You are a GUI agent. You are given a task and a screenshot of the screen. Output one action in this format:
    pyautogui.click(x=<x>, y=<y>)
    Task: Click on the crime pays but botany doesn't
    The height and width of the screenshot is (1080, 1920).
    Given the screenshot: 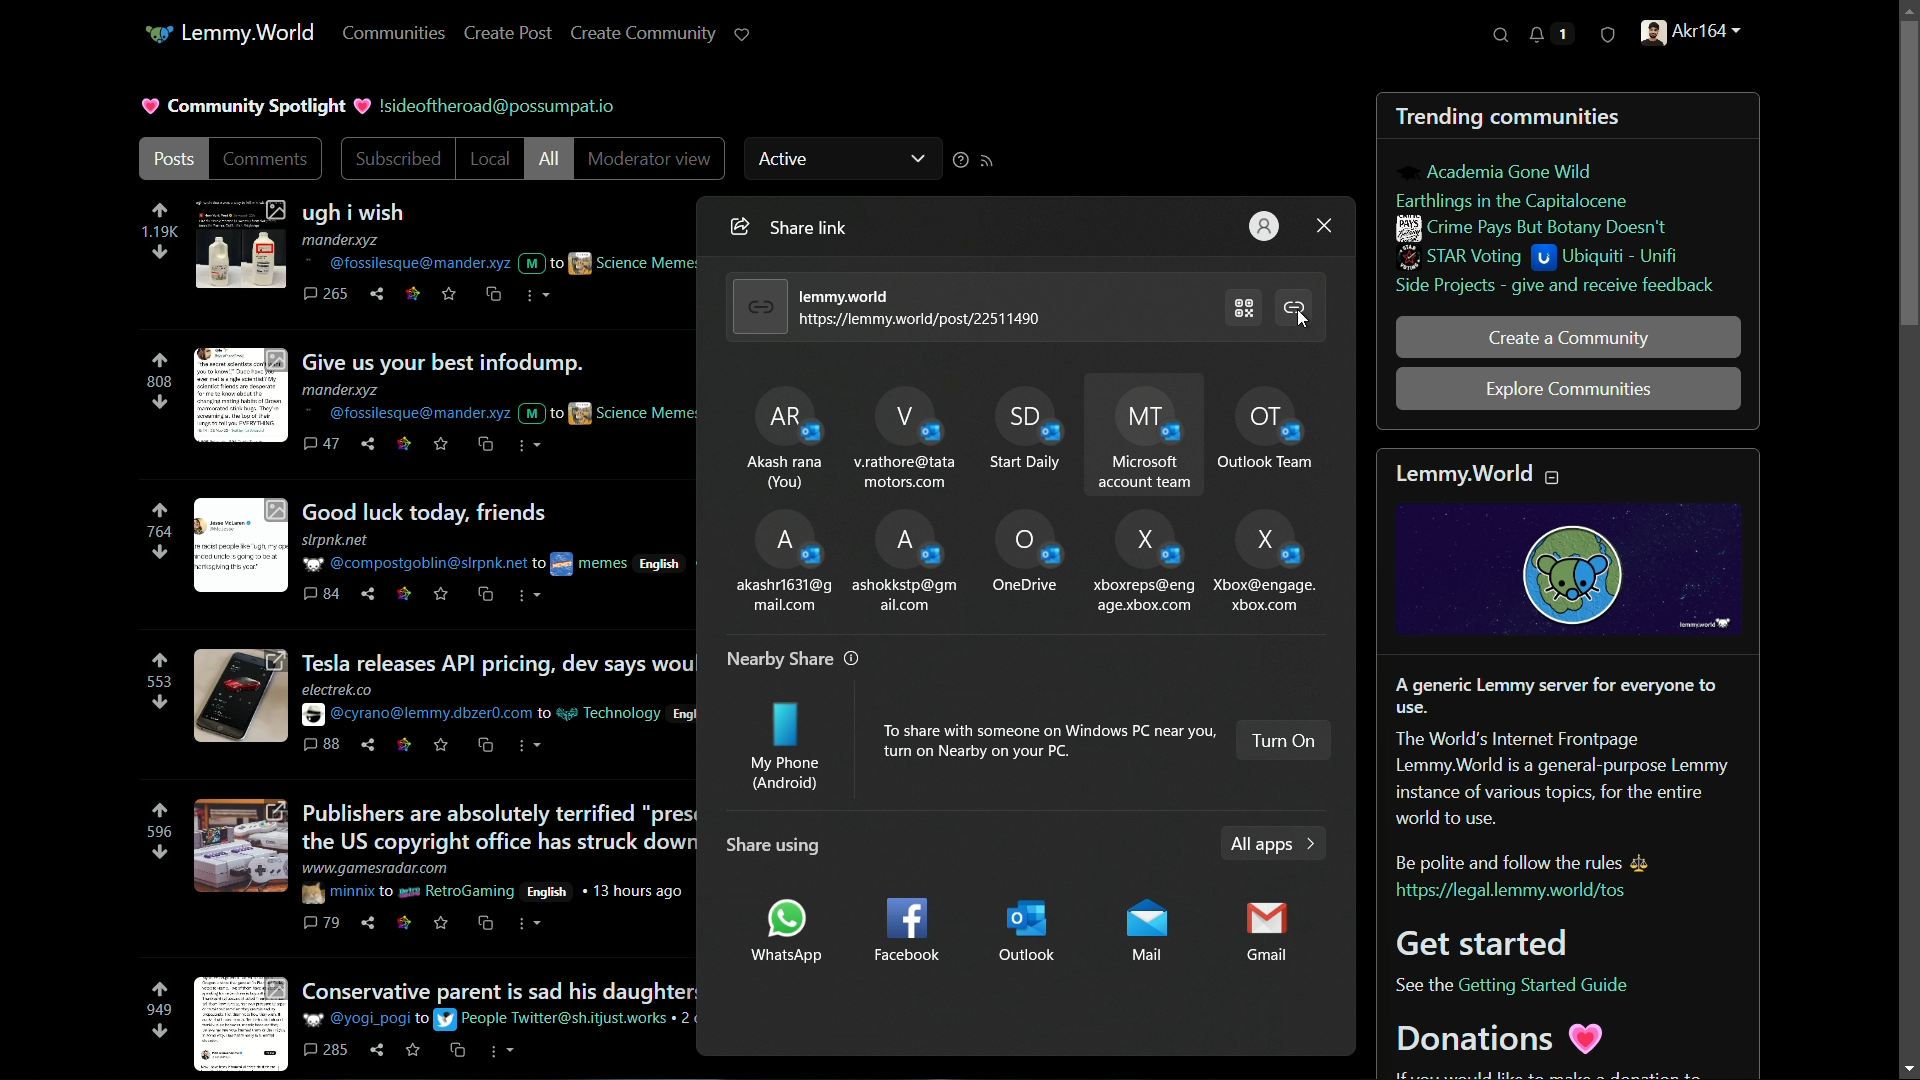 What is the action you would take?
    pyautogui.click(x=1532, y=228)
    